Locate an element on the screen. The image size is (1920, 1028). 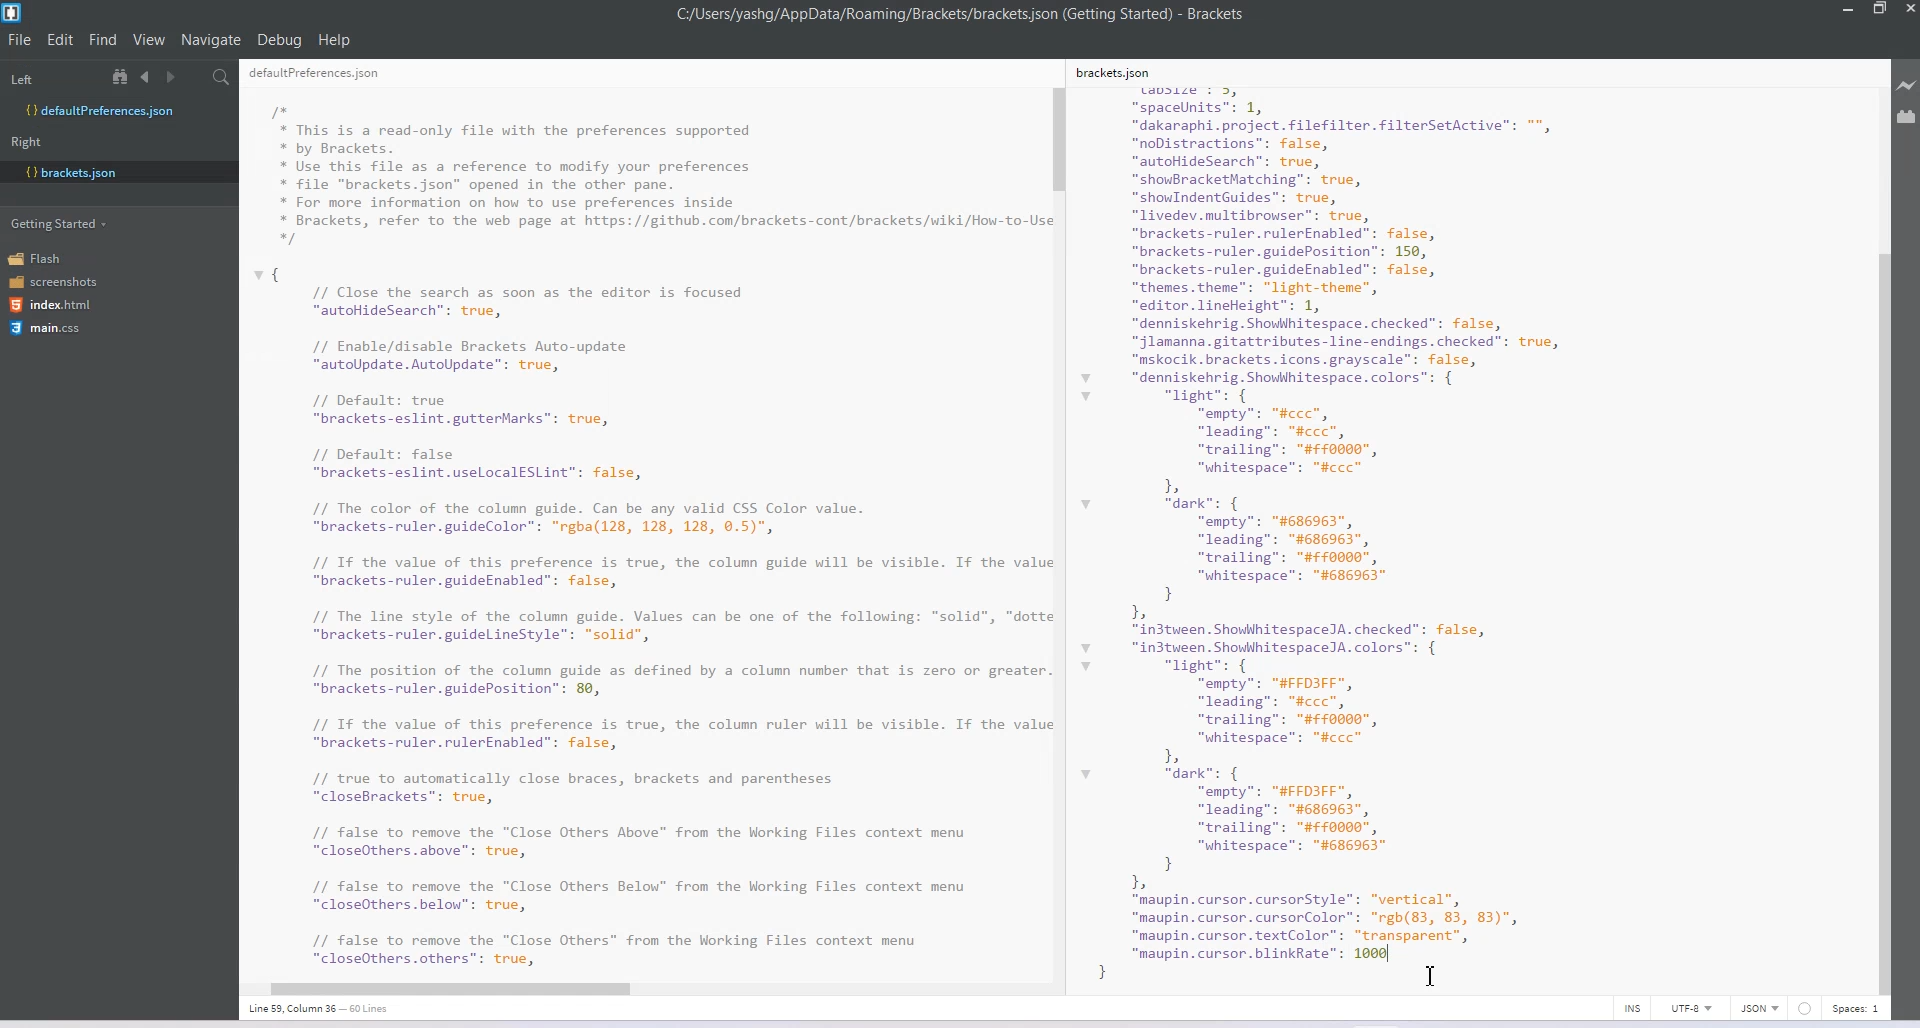
Find is located at coordinates (104, 39).